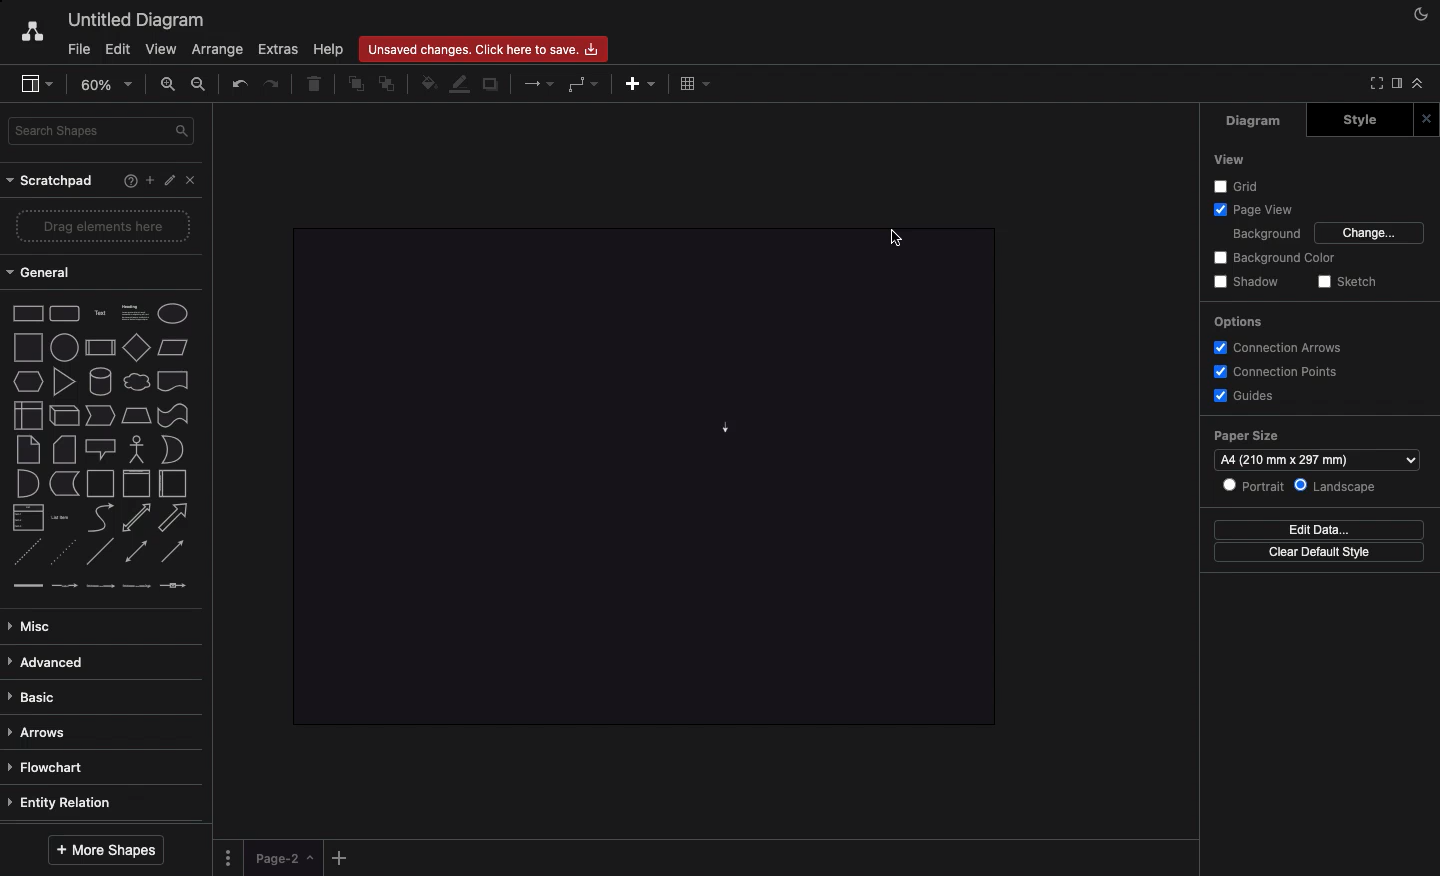 This screenshot has width=1440, height=876. I want to click on Options, so click(231, 856).